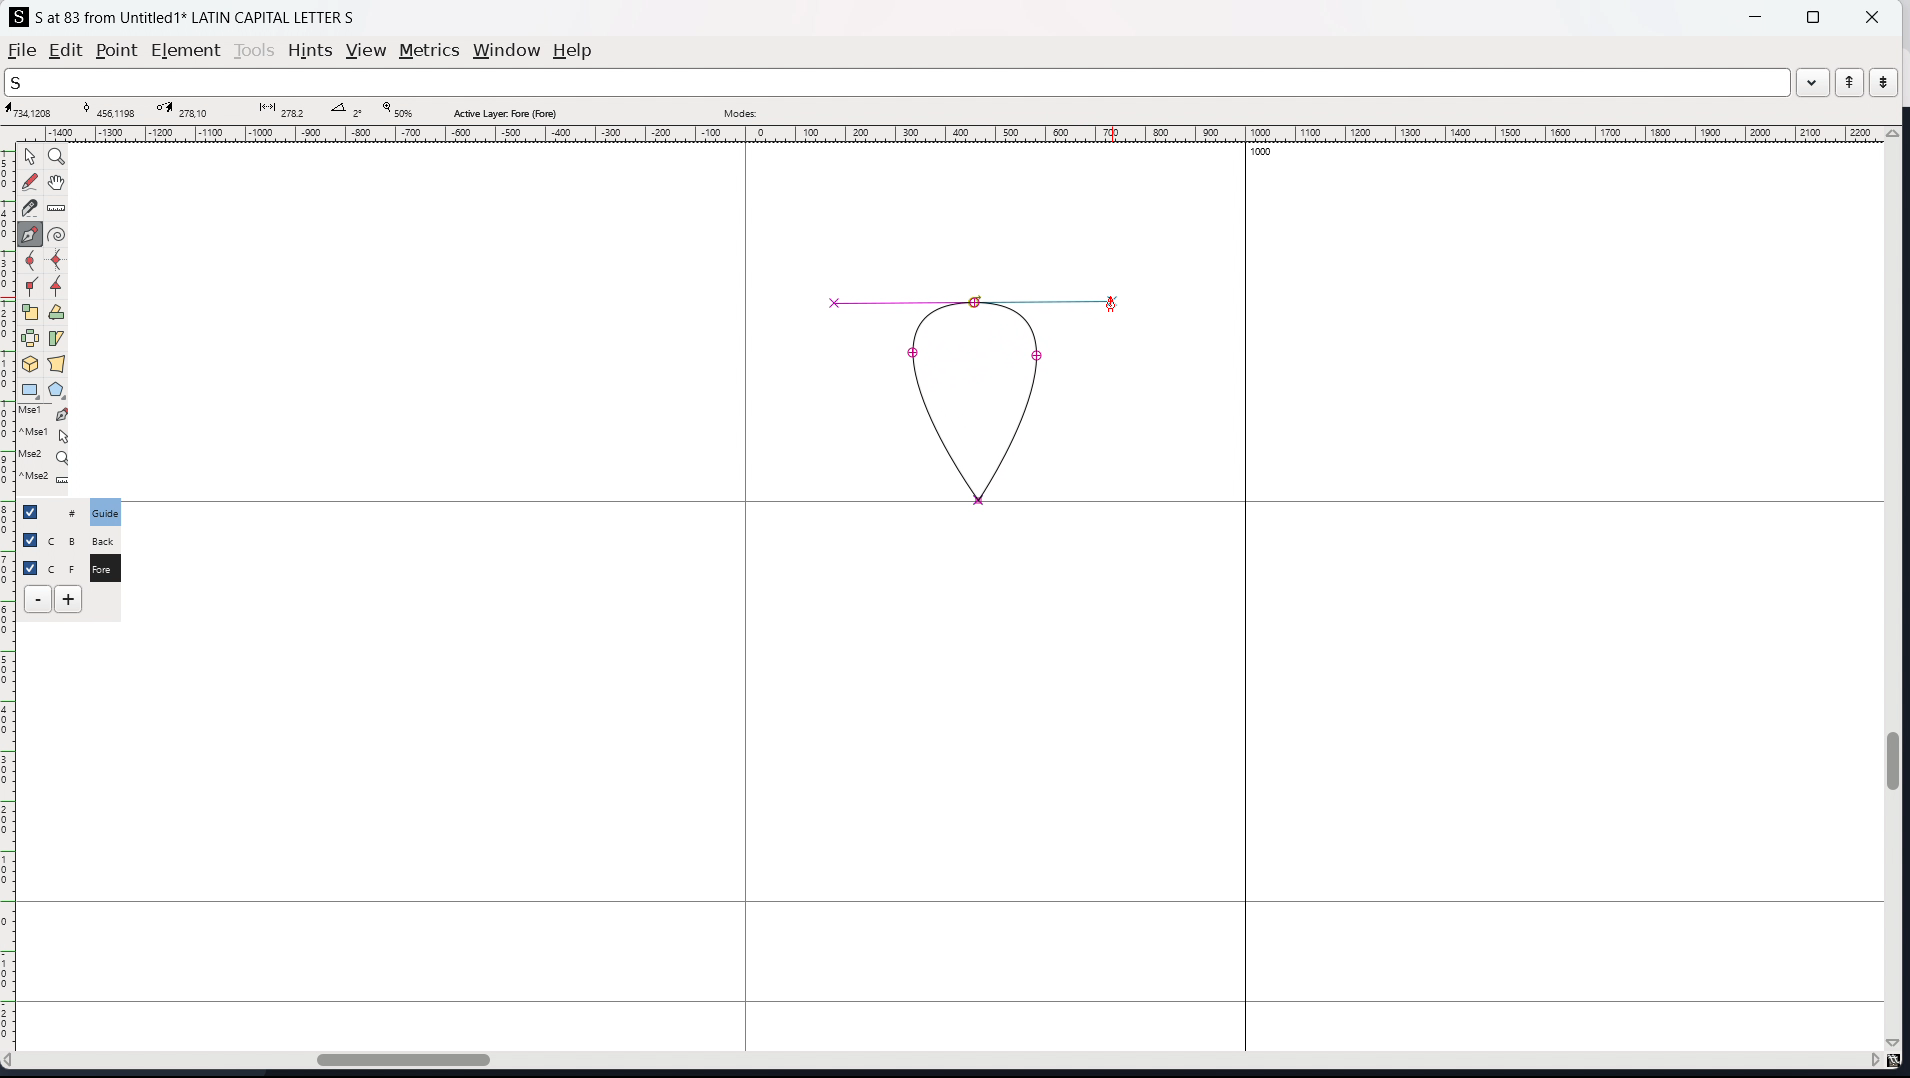 The width and height of the screenshot is (1910, 1078). Describe the element at coordinates (22, 50) in the screenshot. I see `file` at that location.